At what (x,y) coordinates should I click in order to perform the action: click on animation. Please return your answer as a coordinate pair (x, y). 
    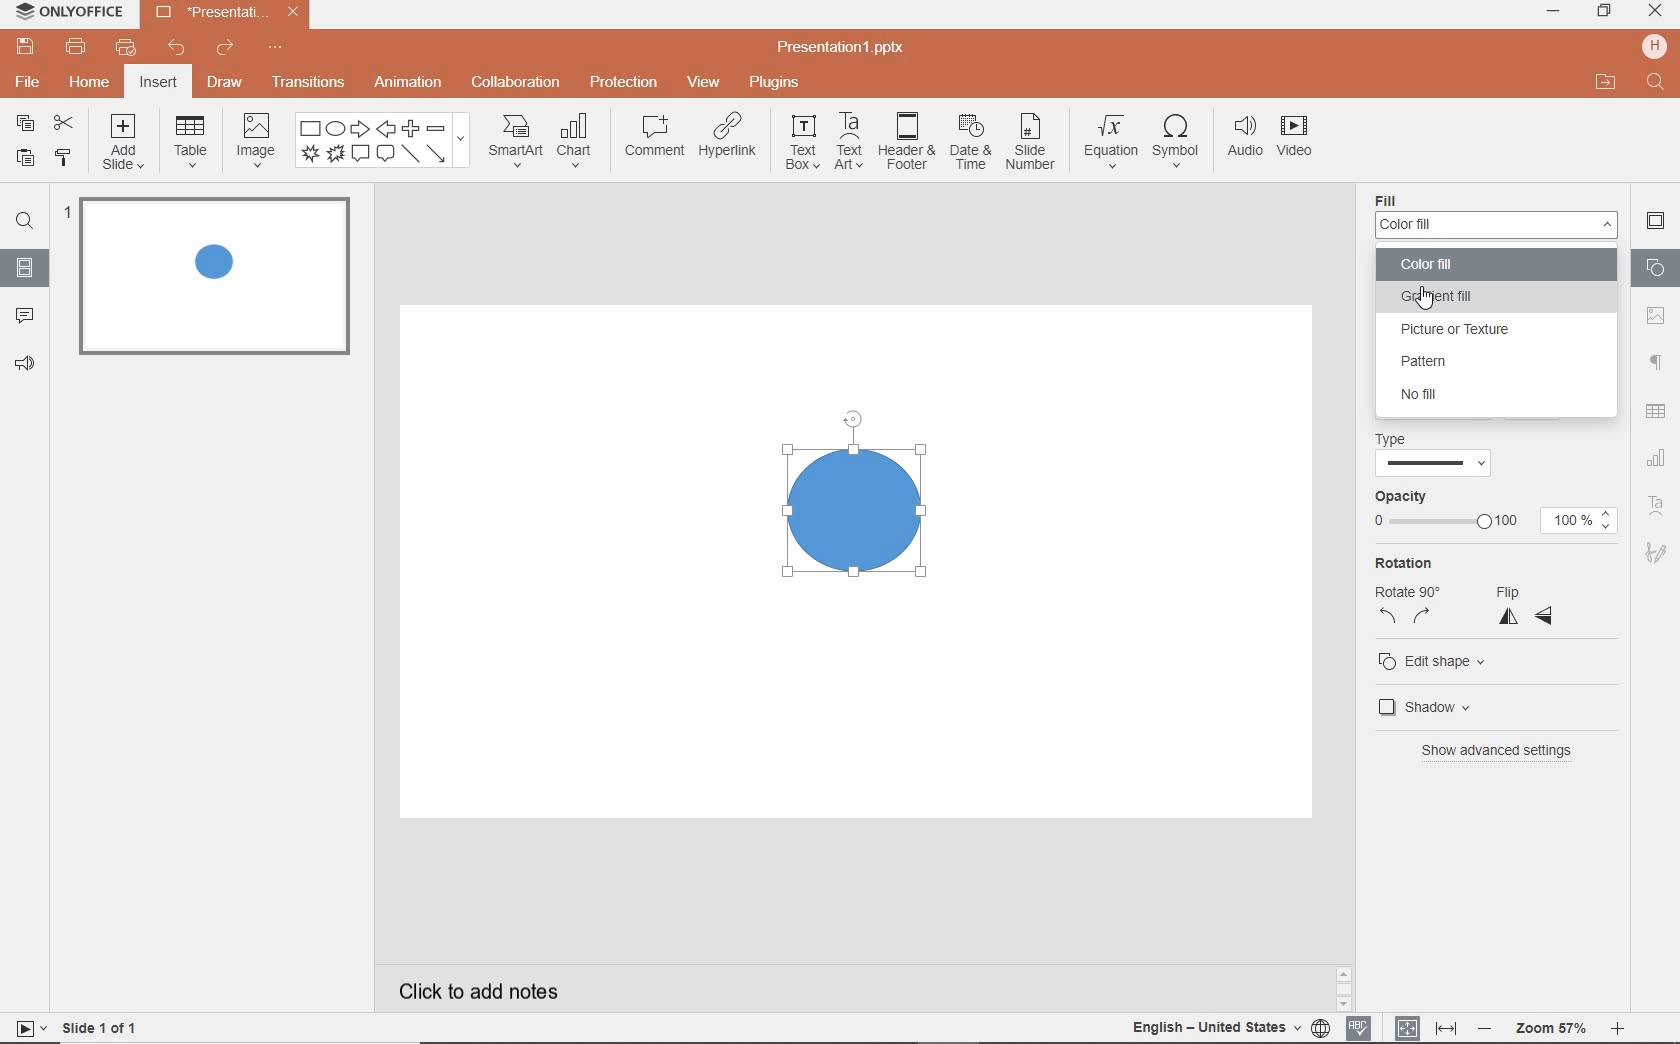
    Looking at the image, I should click on (408, 84).